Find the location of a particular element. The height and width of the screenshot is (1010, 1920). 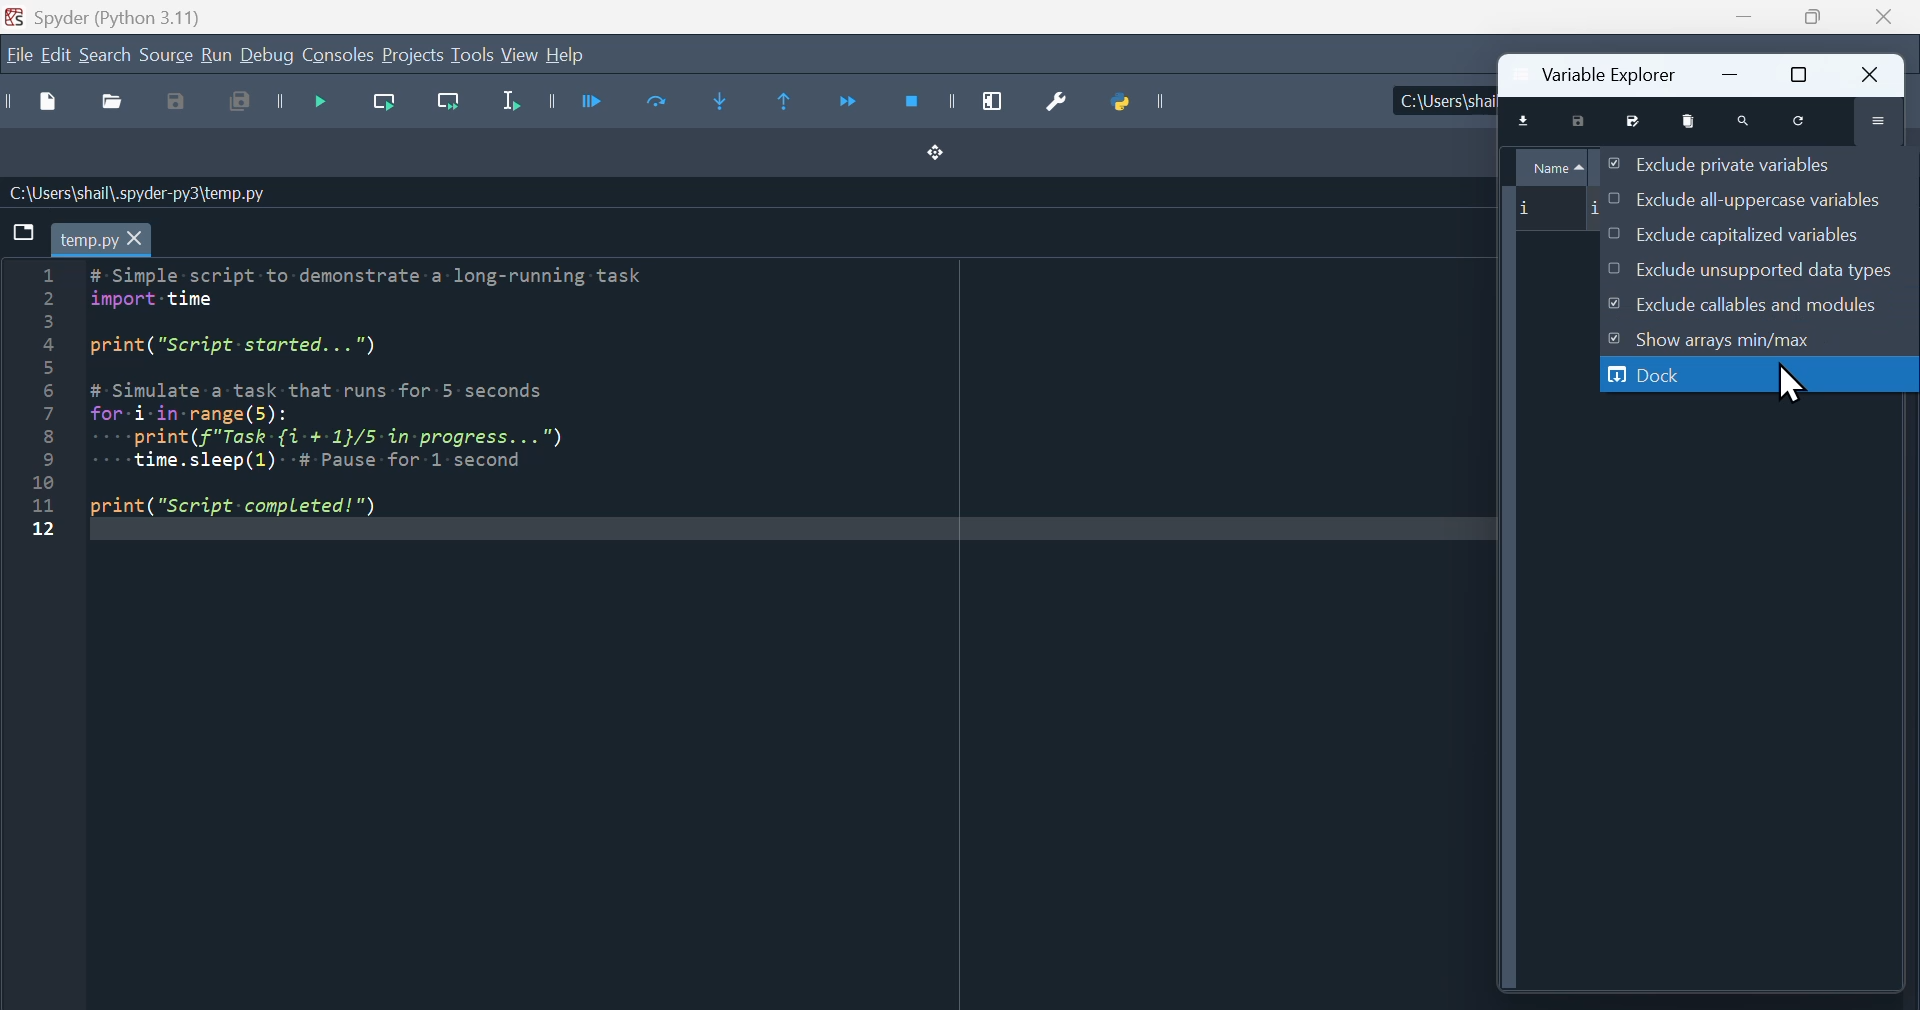

help is located at coordinates (566, 55).